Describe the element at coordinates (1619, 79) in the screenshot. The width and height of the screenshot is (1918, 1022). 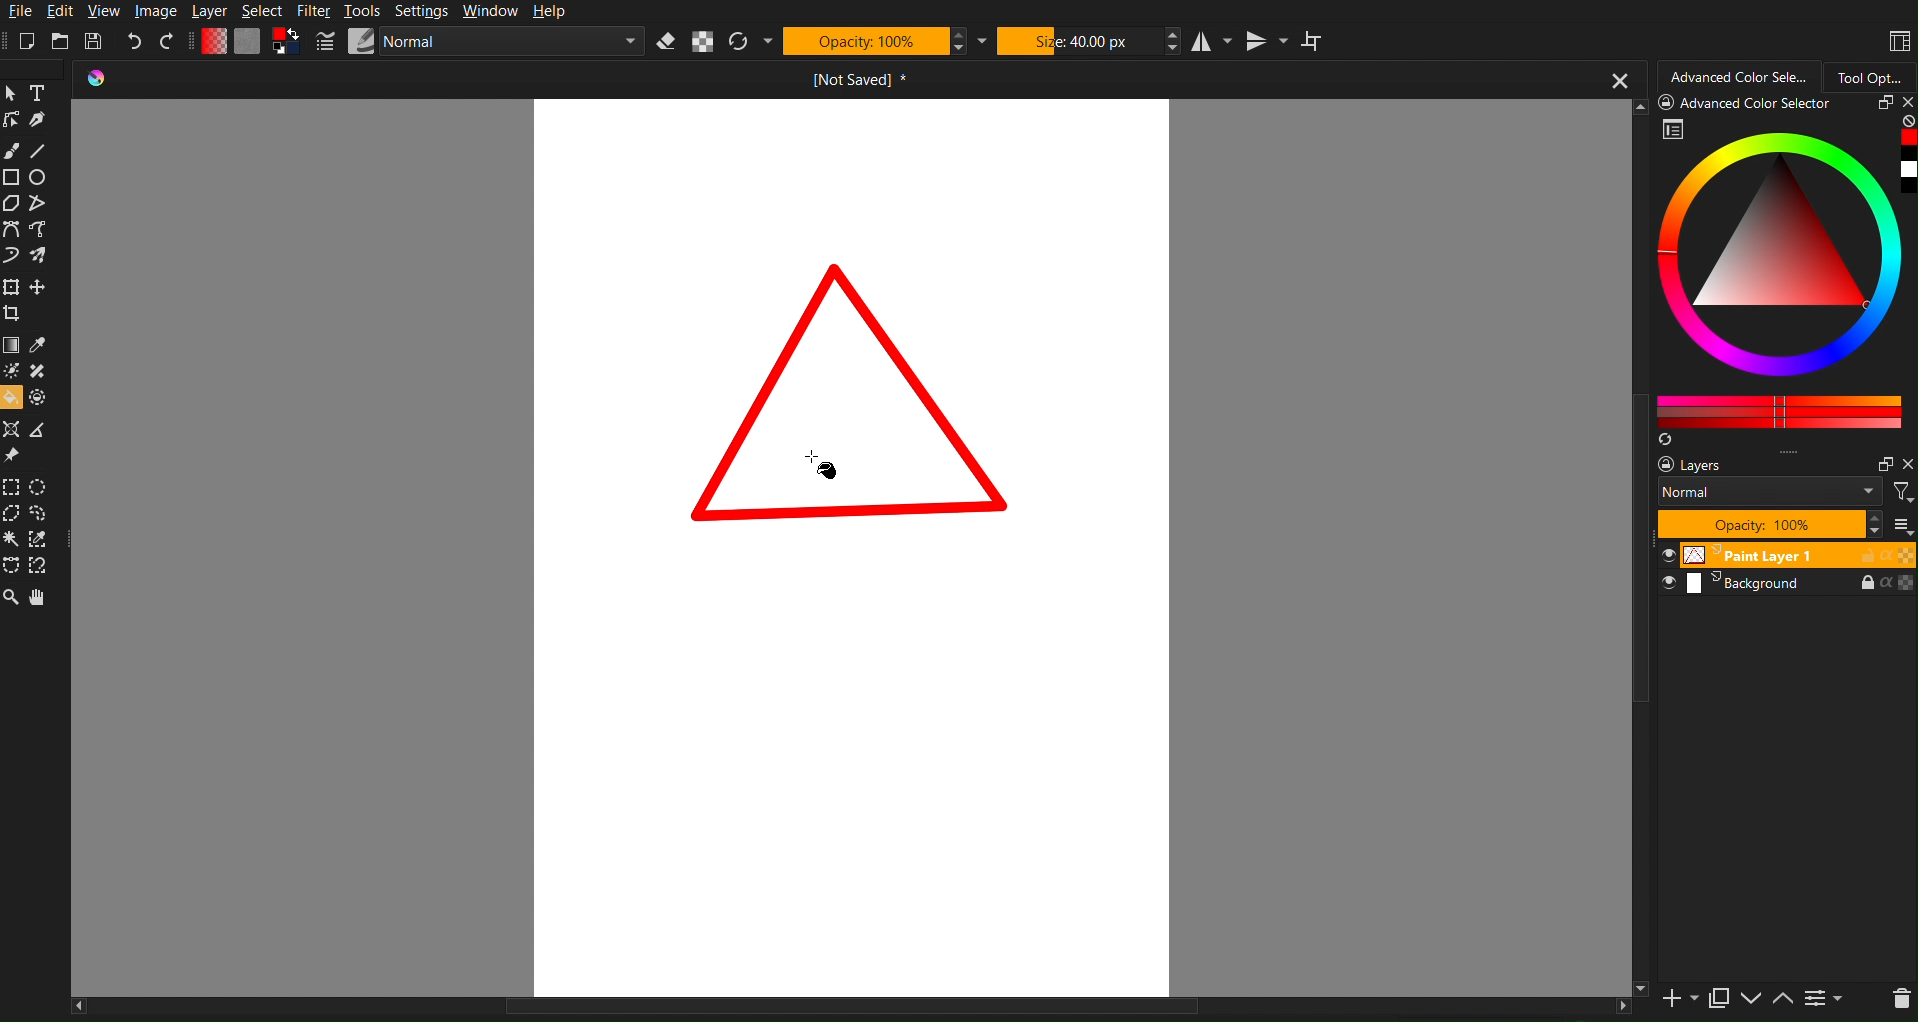
I see `close button` at that location.